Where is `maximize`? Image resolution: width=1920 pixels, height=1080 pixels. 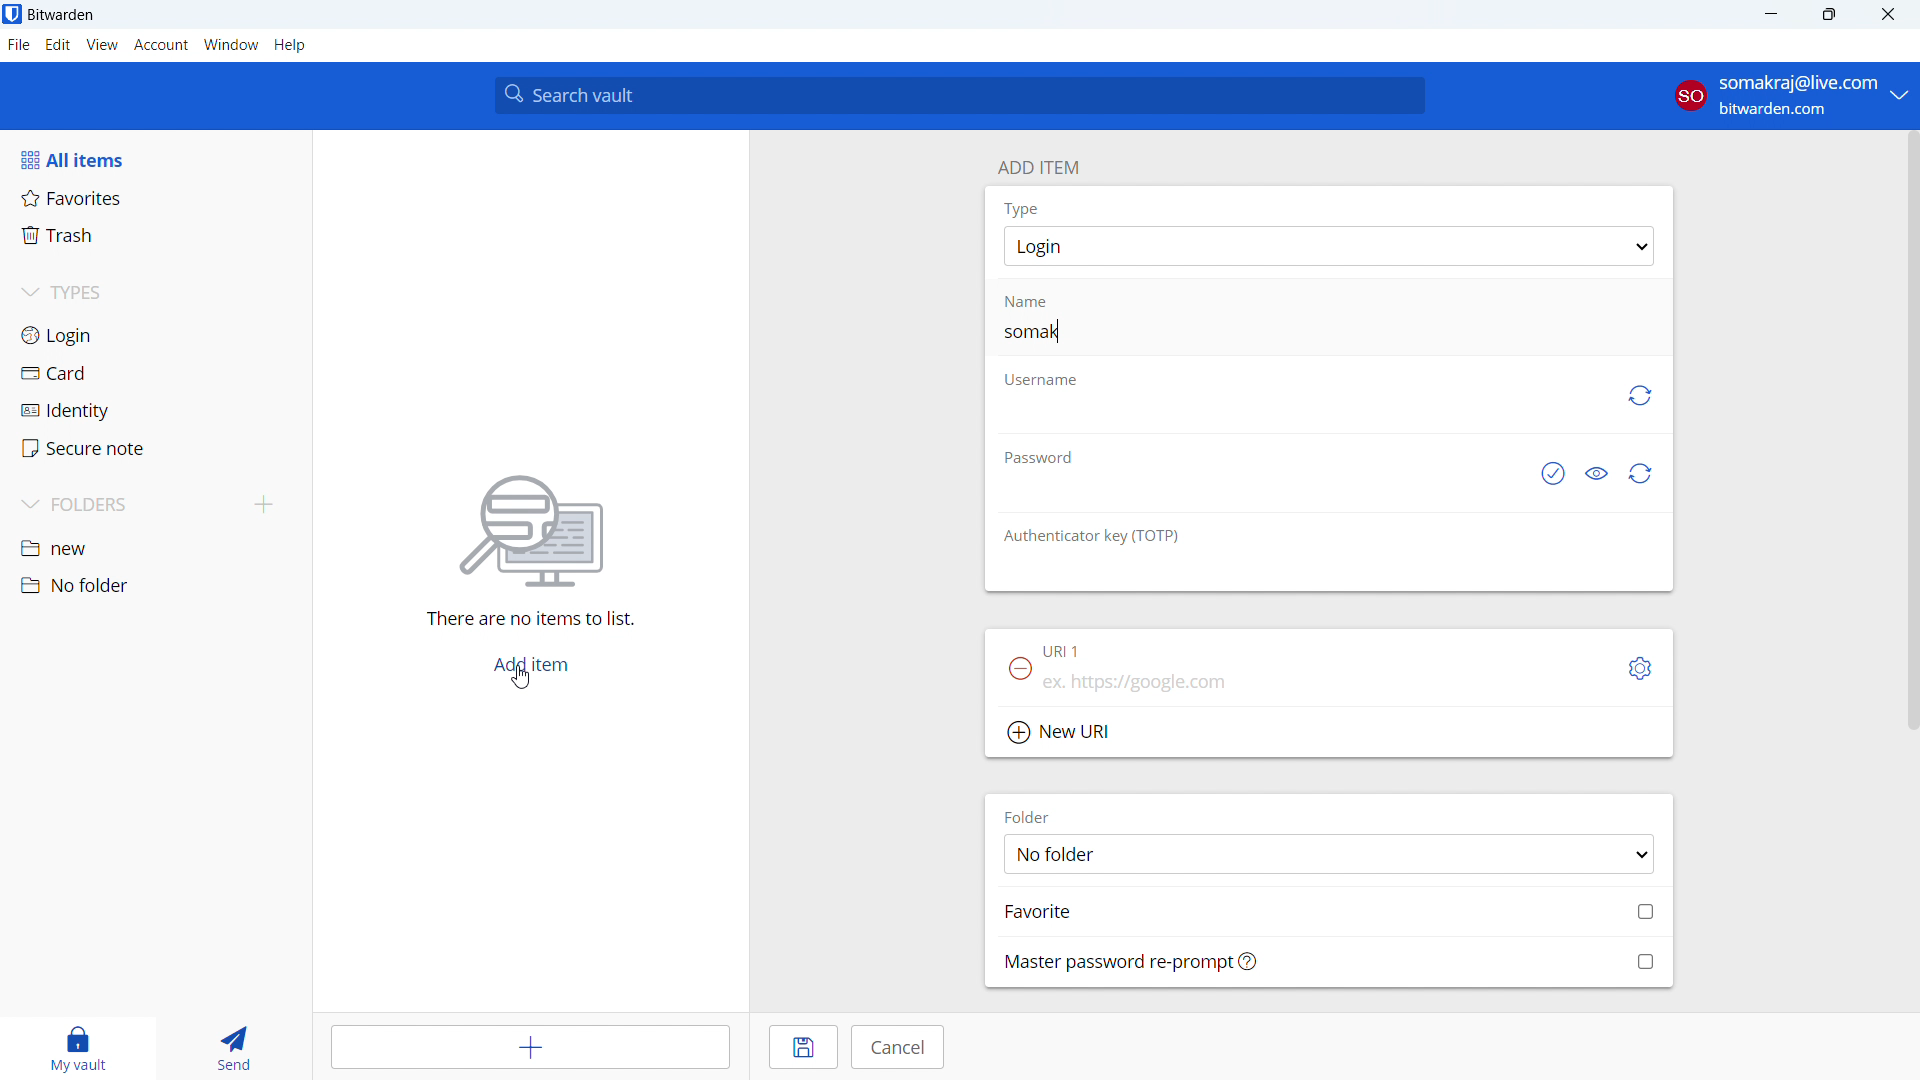
maximize is located at coordinates (1828, 15).